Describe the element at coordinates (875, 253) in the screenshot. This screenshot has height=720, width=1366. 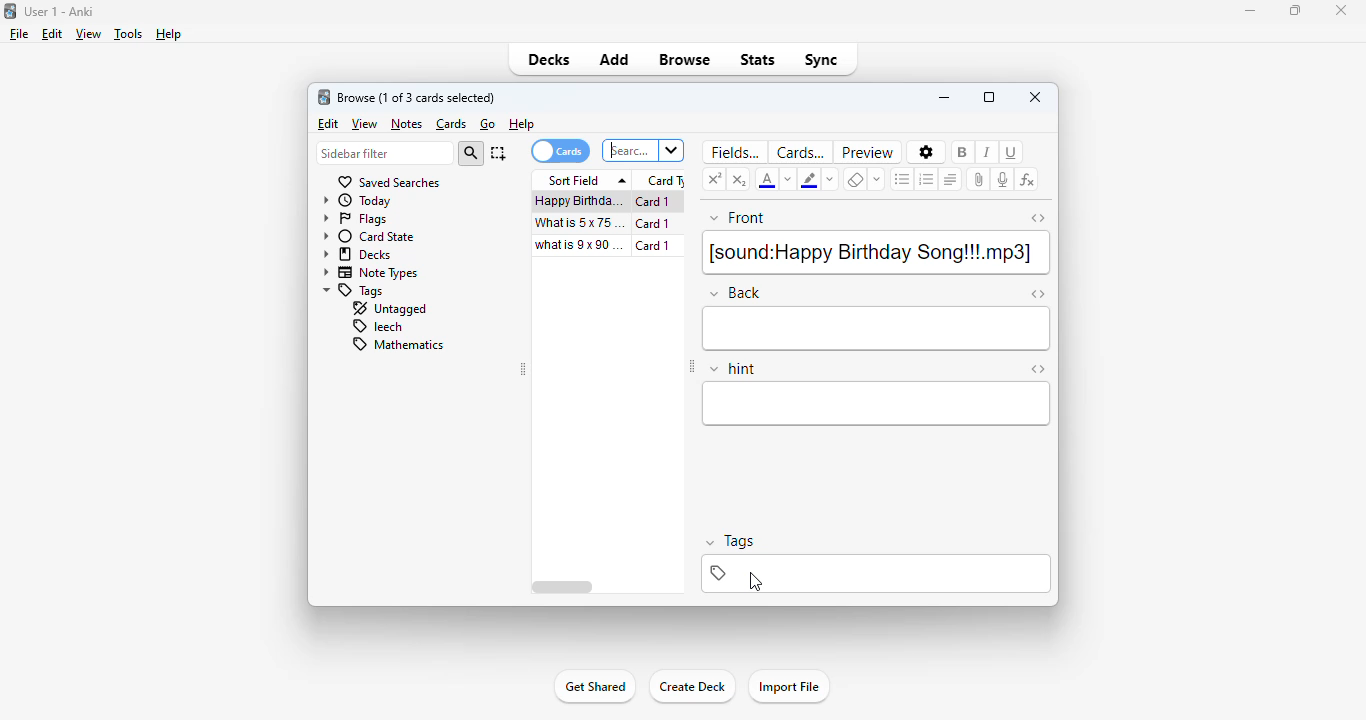
I see `[sound: Happy Birthday Song!!!.mp3}` at that location.